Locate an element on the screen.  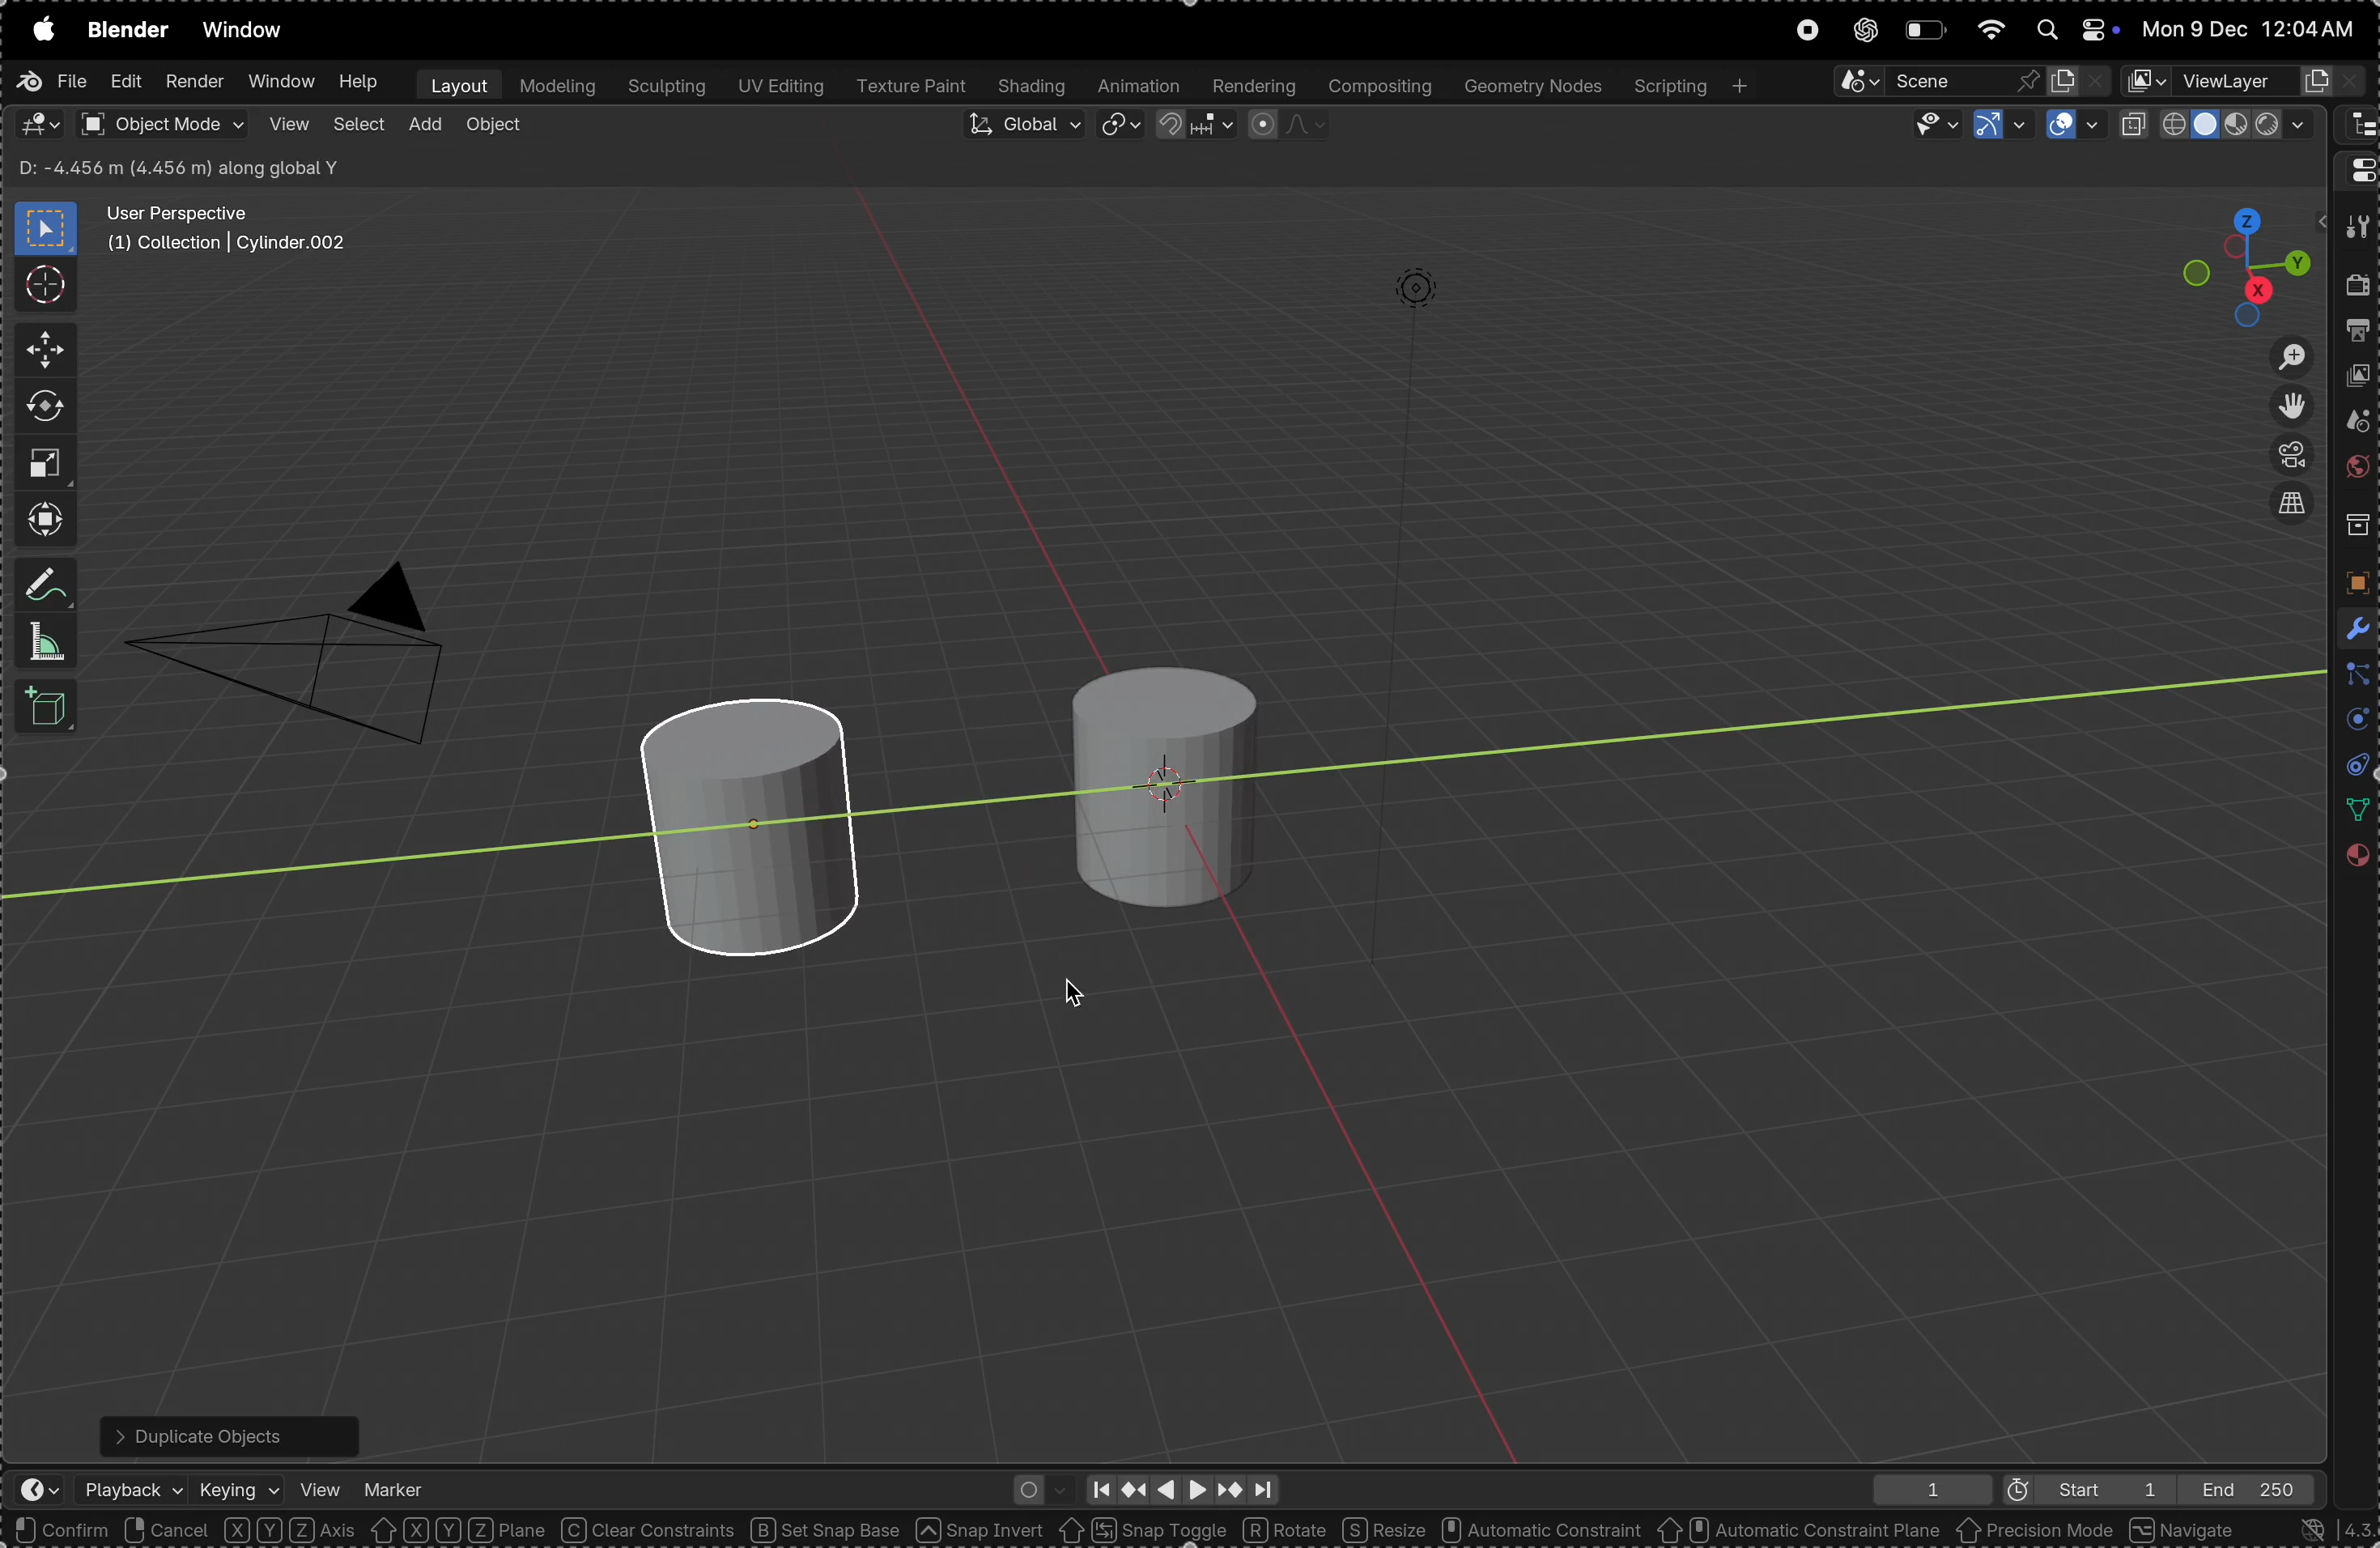
chatgpt is located at coordinates (1860, 31).